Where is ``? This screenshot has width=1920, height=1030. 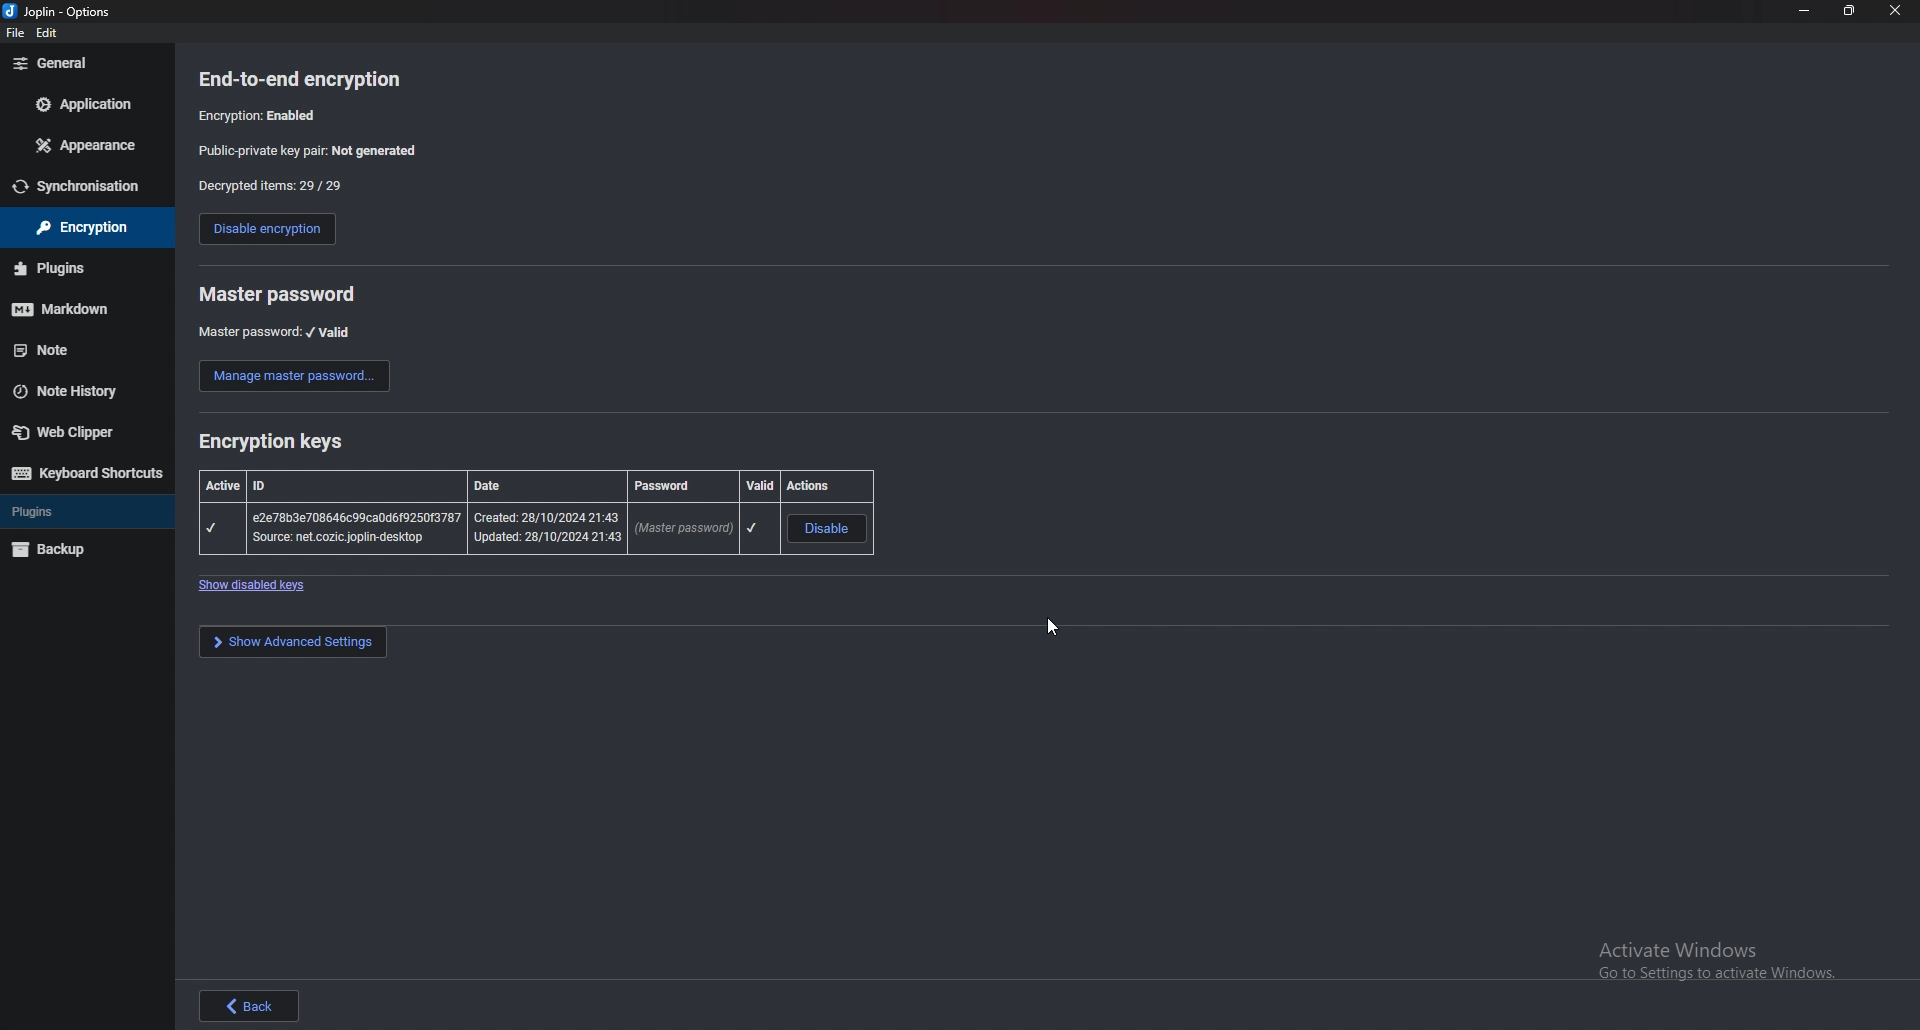  is located at coordinates (64, 392).